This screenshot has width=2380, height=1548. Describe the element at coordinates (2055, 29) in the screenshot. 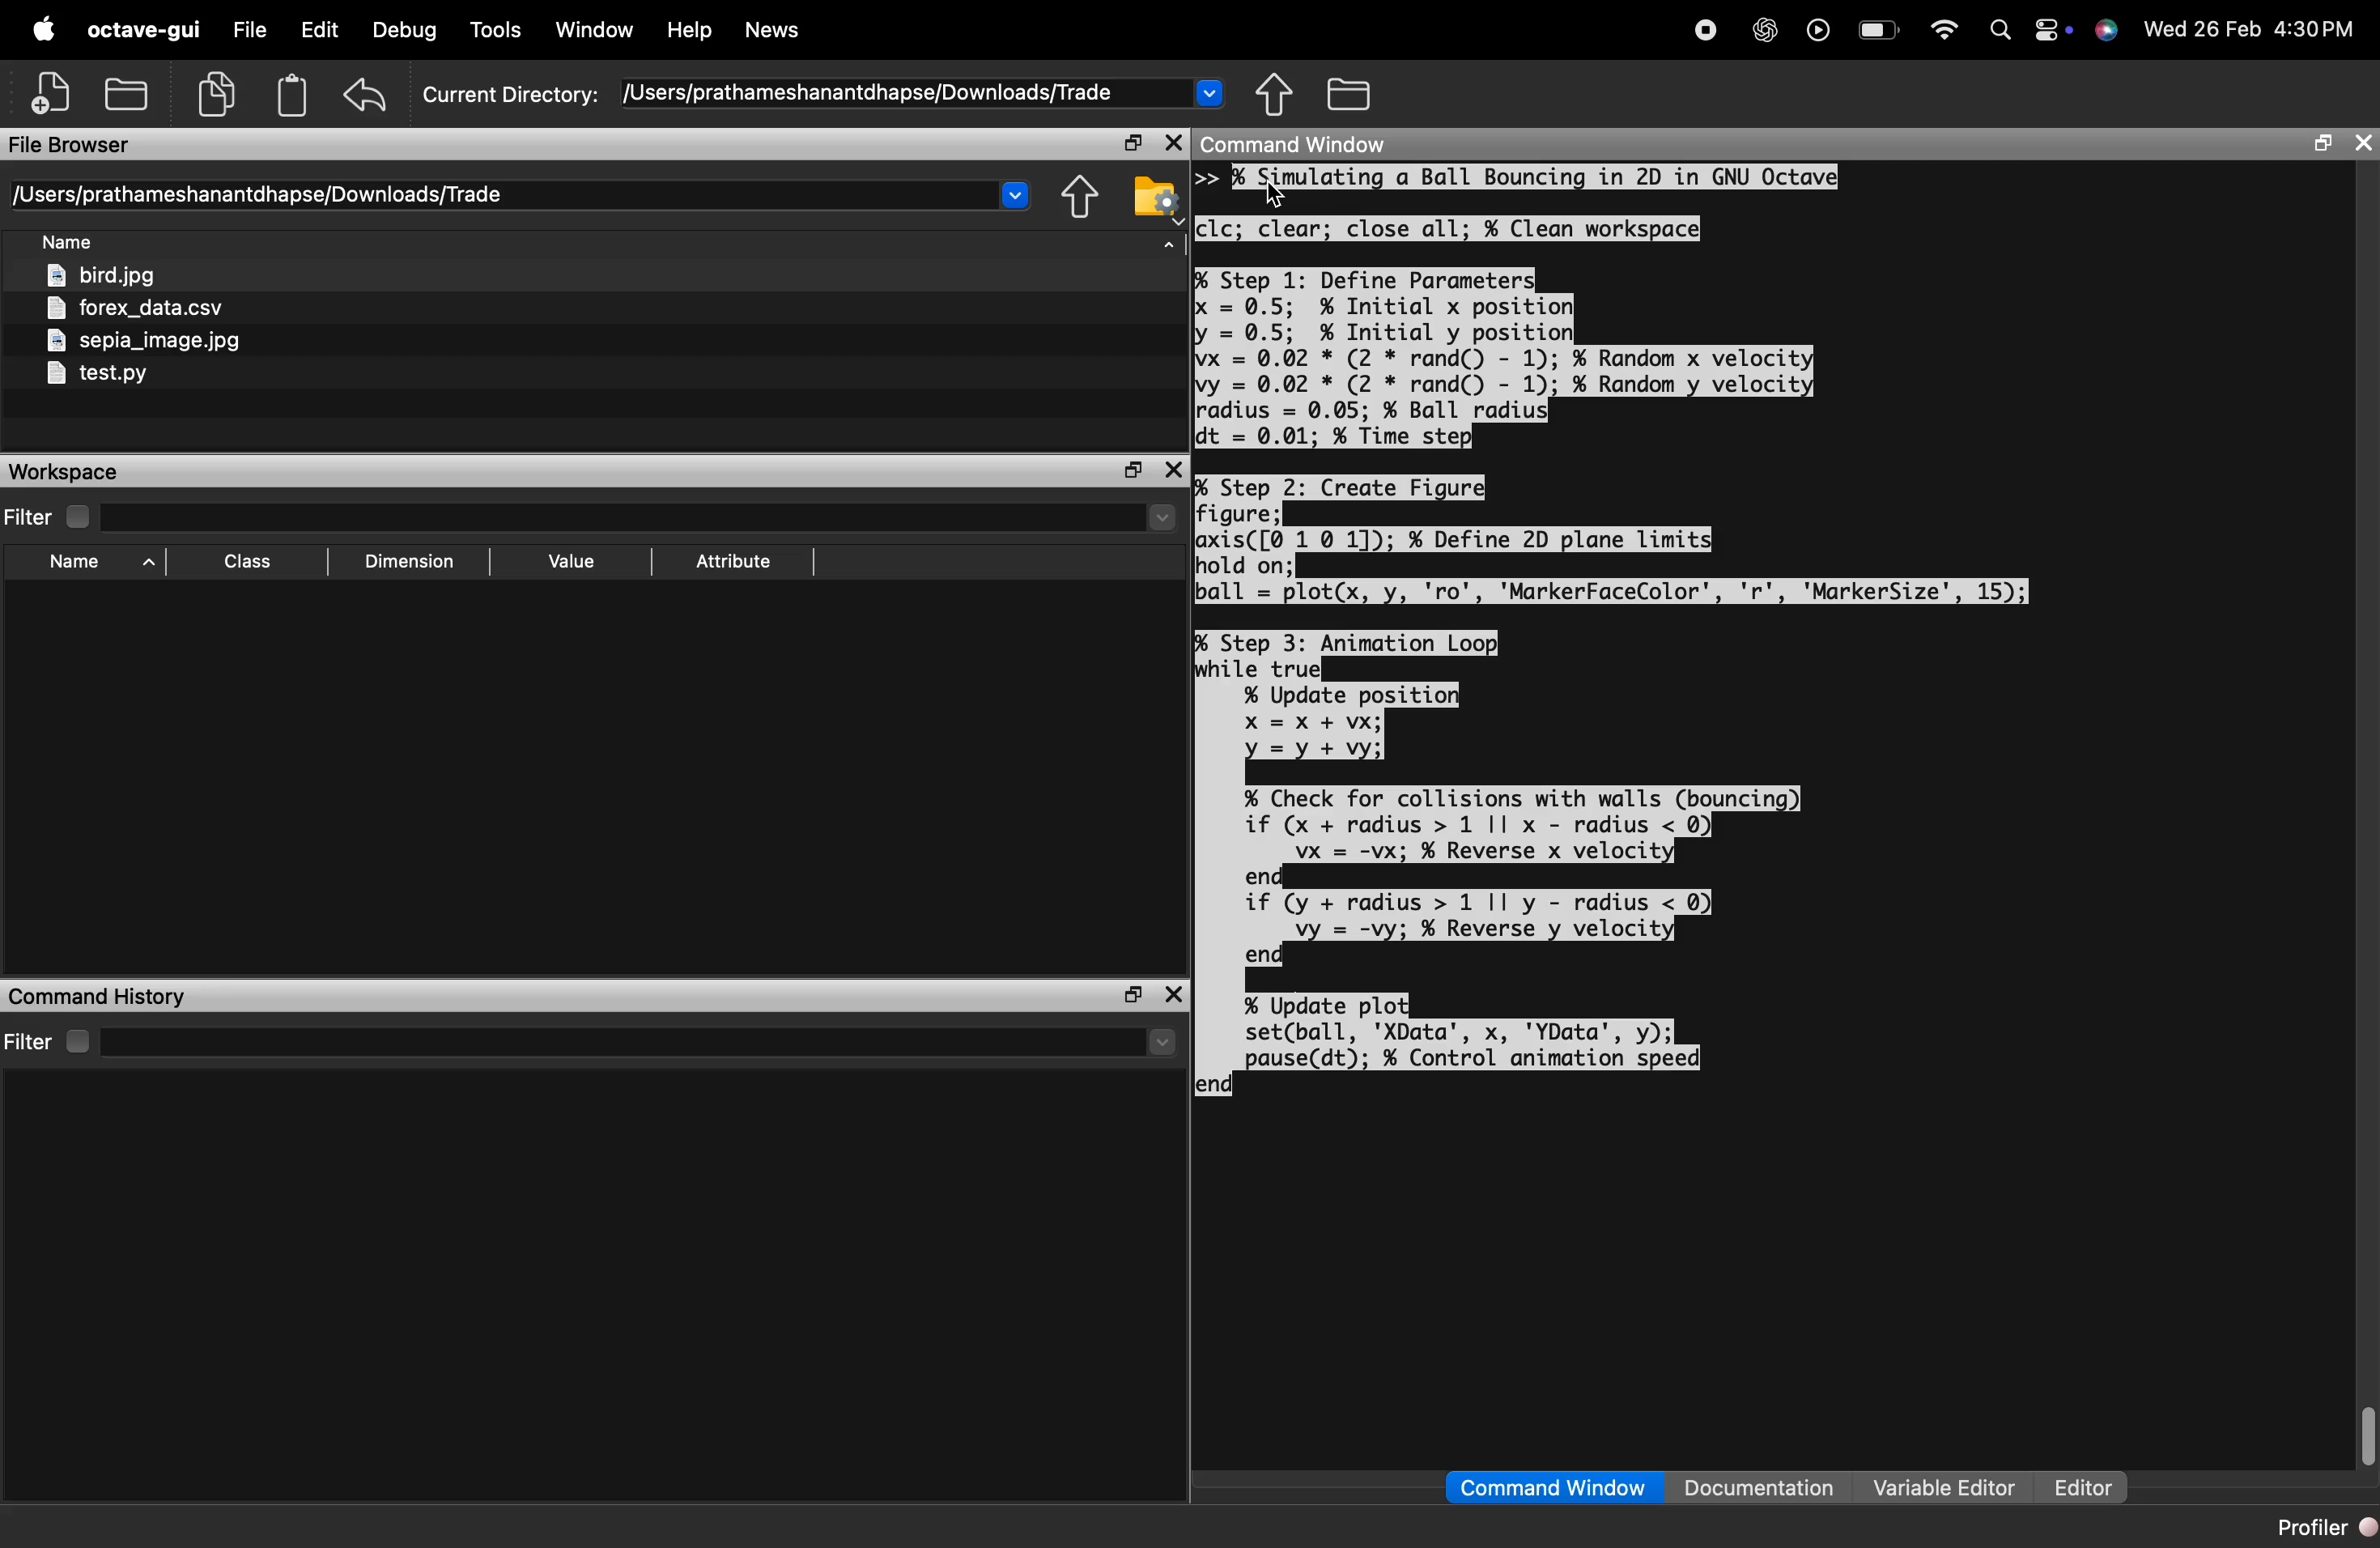

I see `action center` at that location.